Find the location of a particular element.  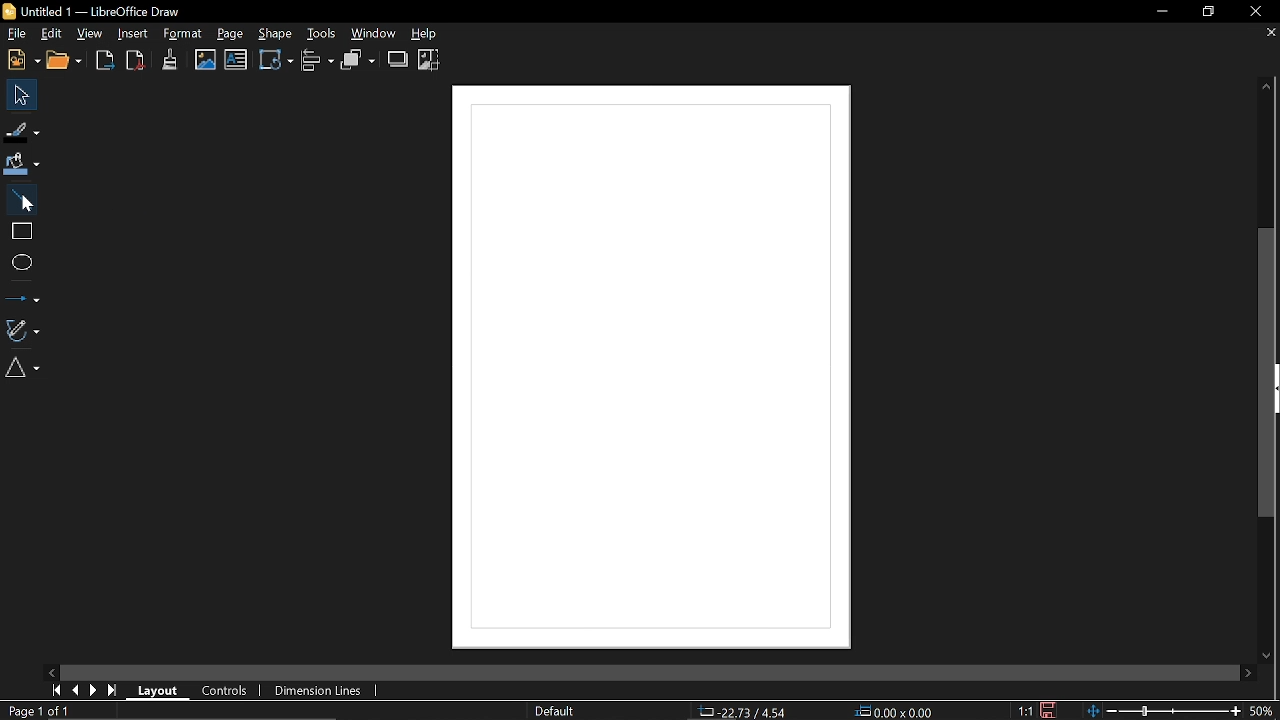

Fill color is located at coordinates (22, 163).